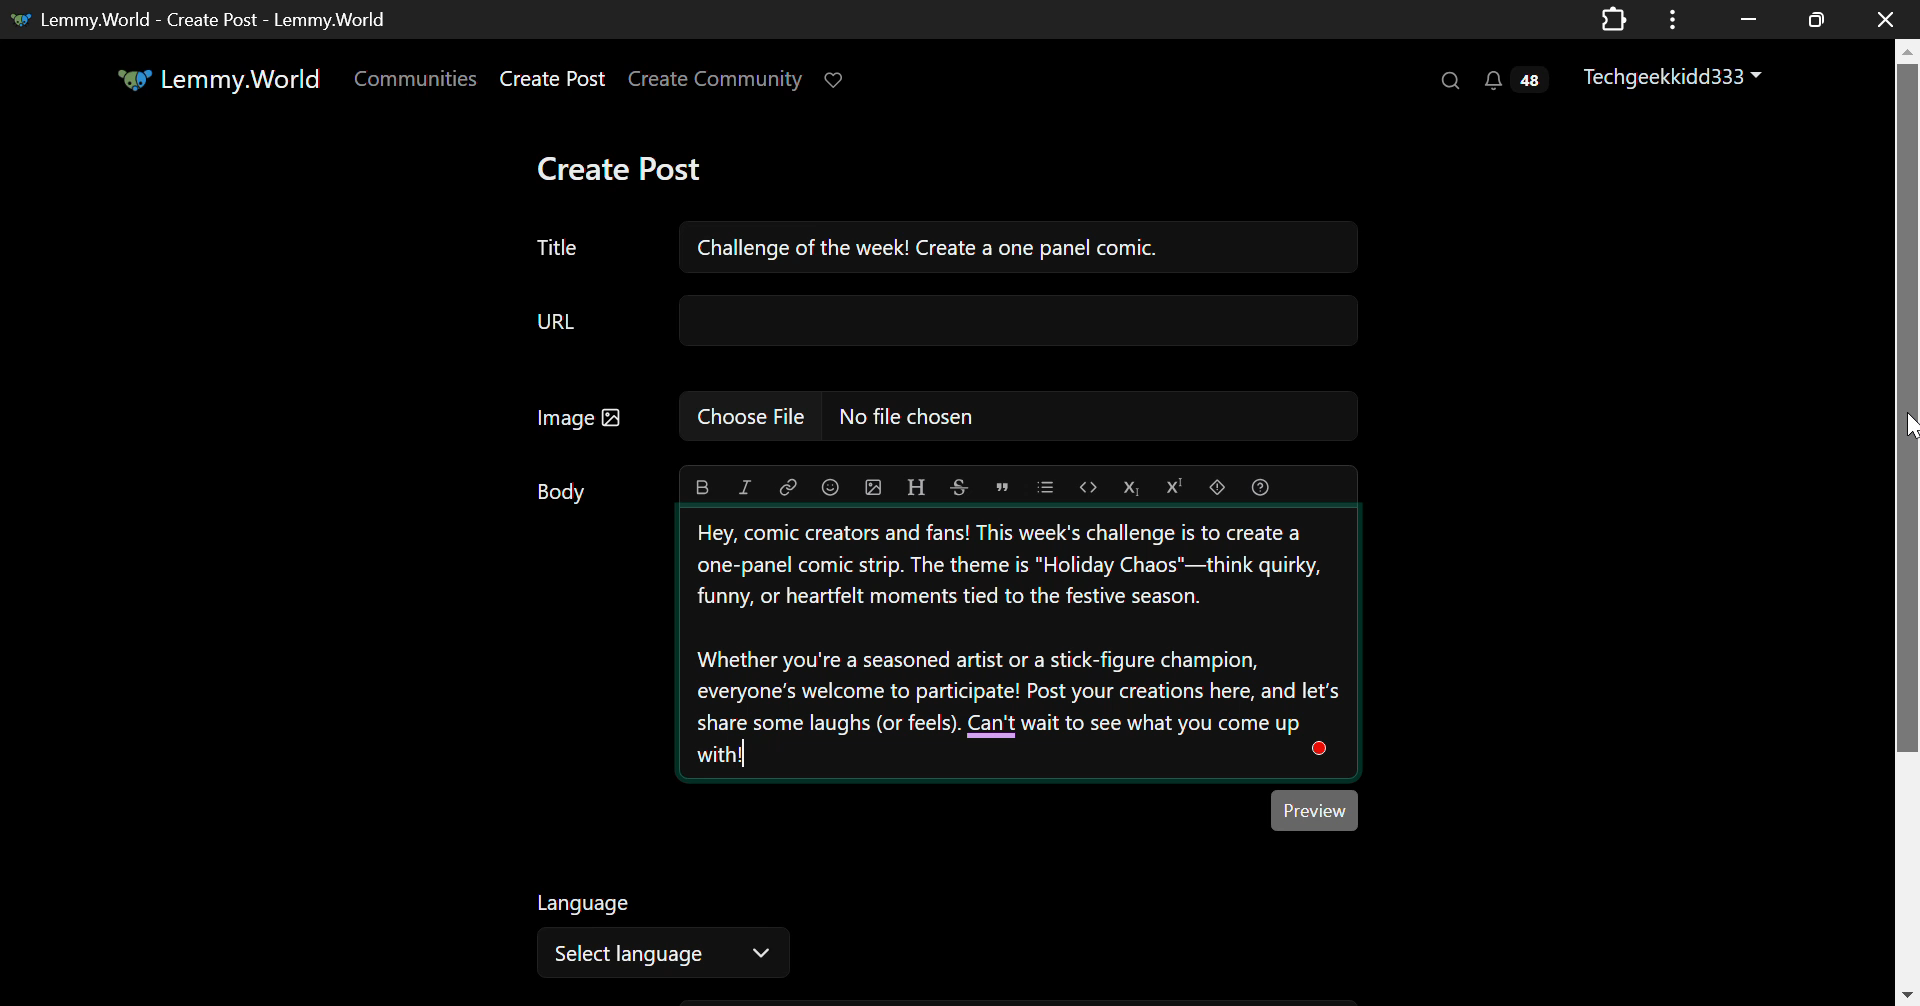 This screenshot has height=1006, width=1920. What do you see at coordinates (1048, 486) in the screenshot?
I see `list` at bounding box center [1048, 486].